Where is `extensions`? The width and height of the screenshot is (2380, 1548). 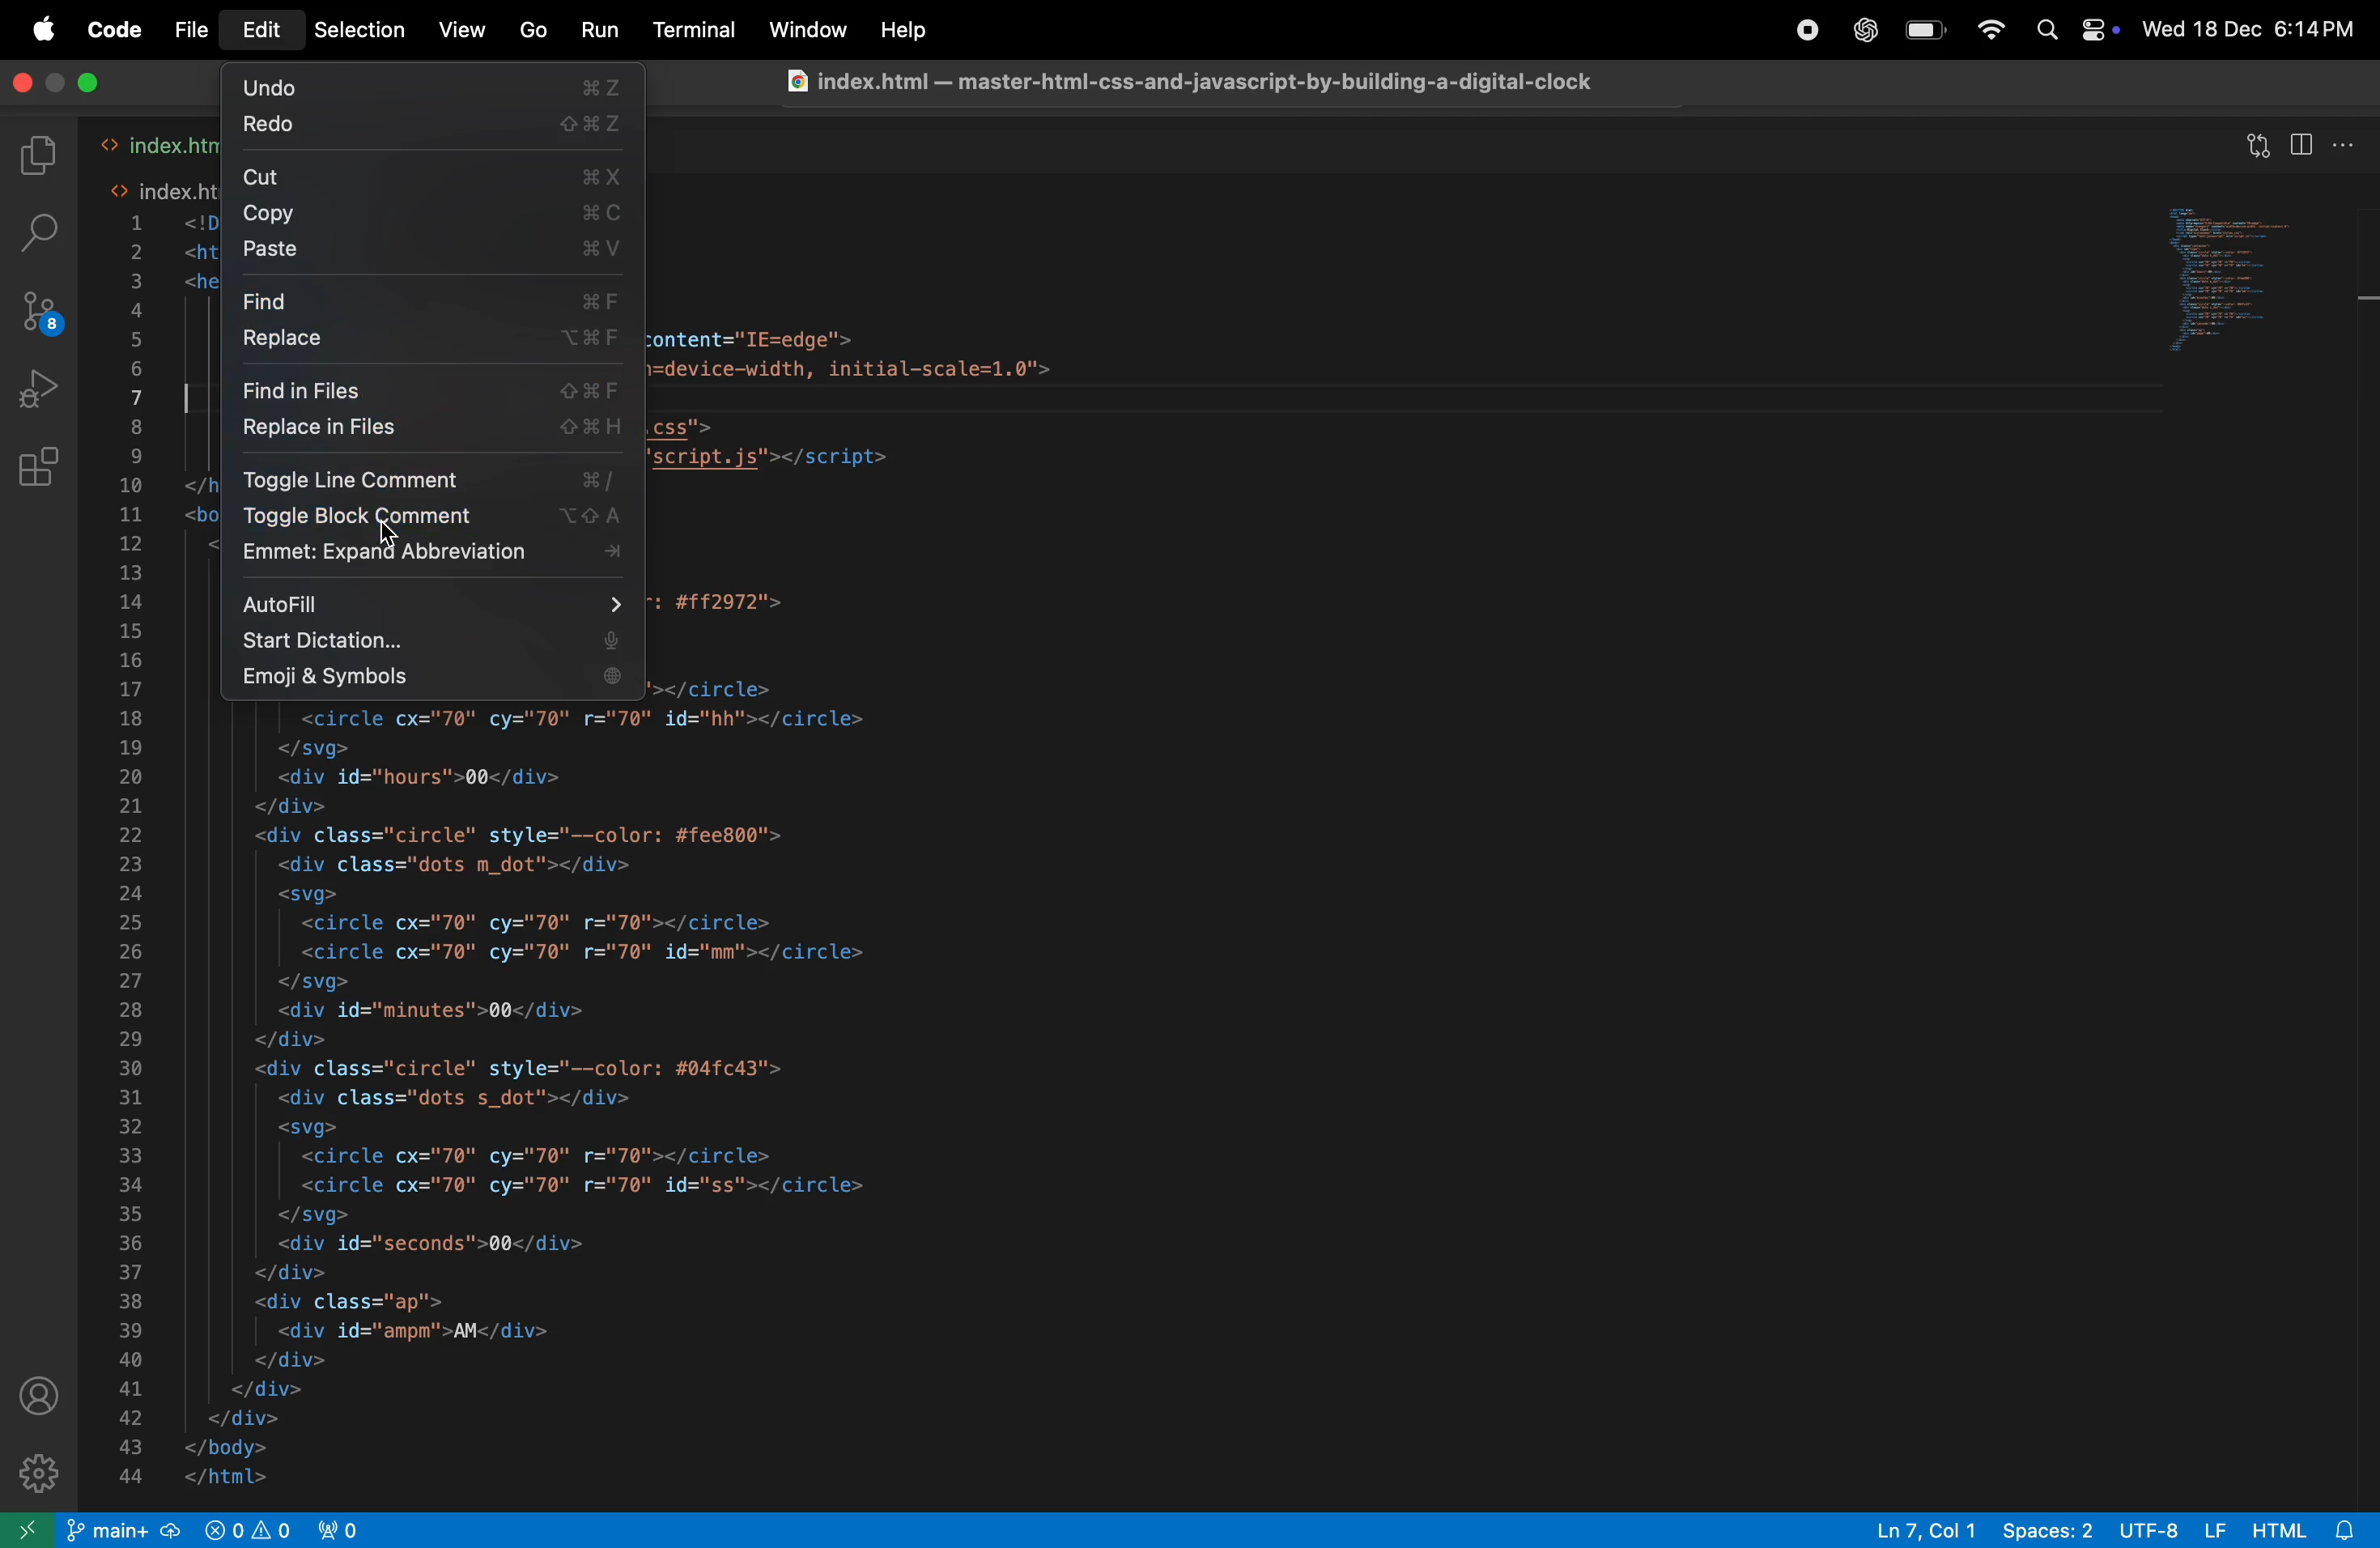
extensions is located at coordinates (41, 472).